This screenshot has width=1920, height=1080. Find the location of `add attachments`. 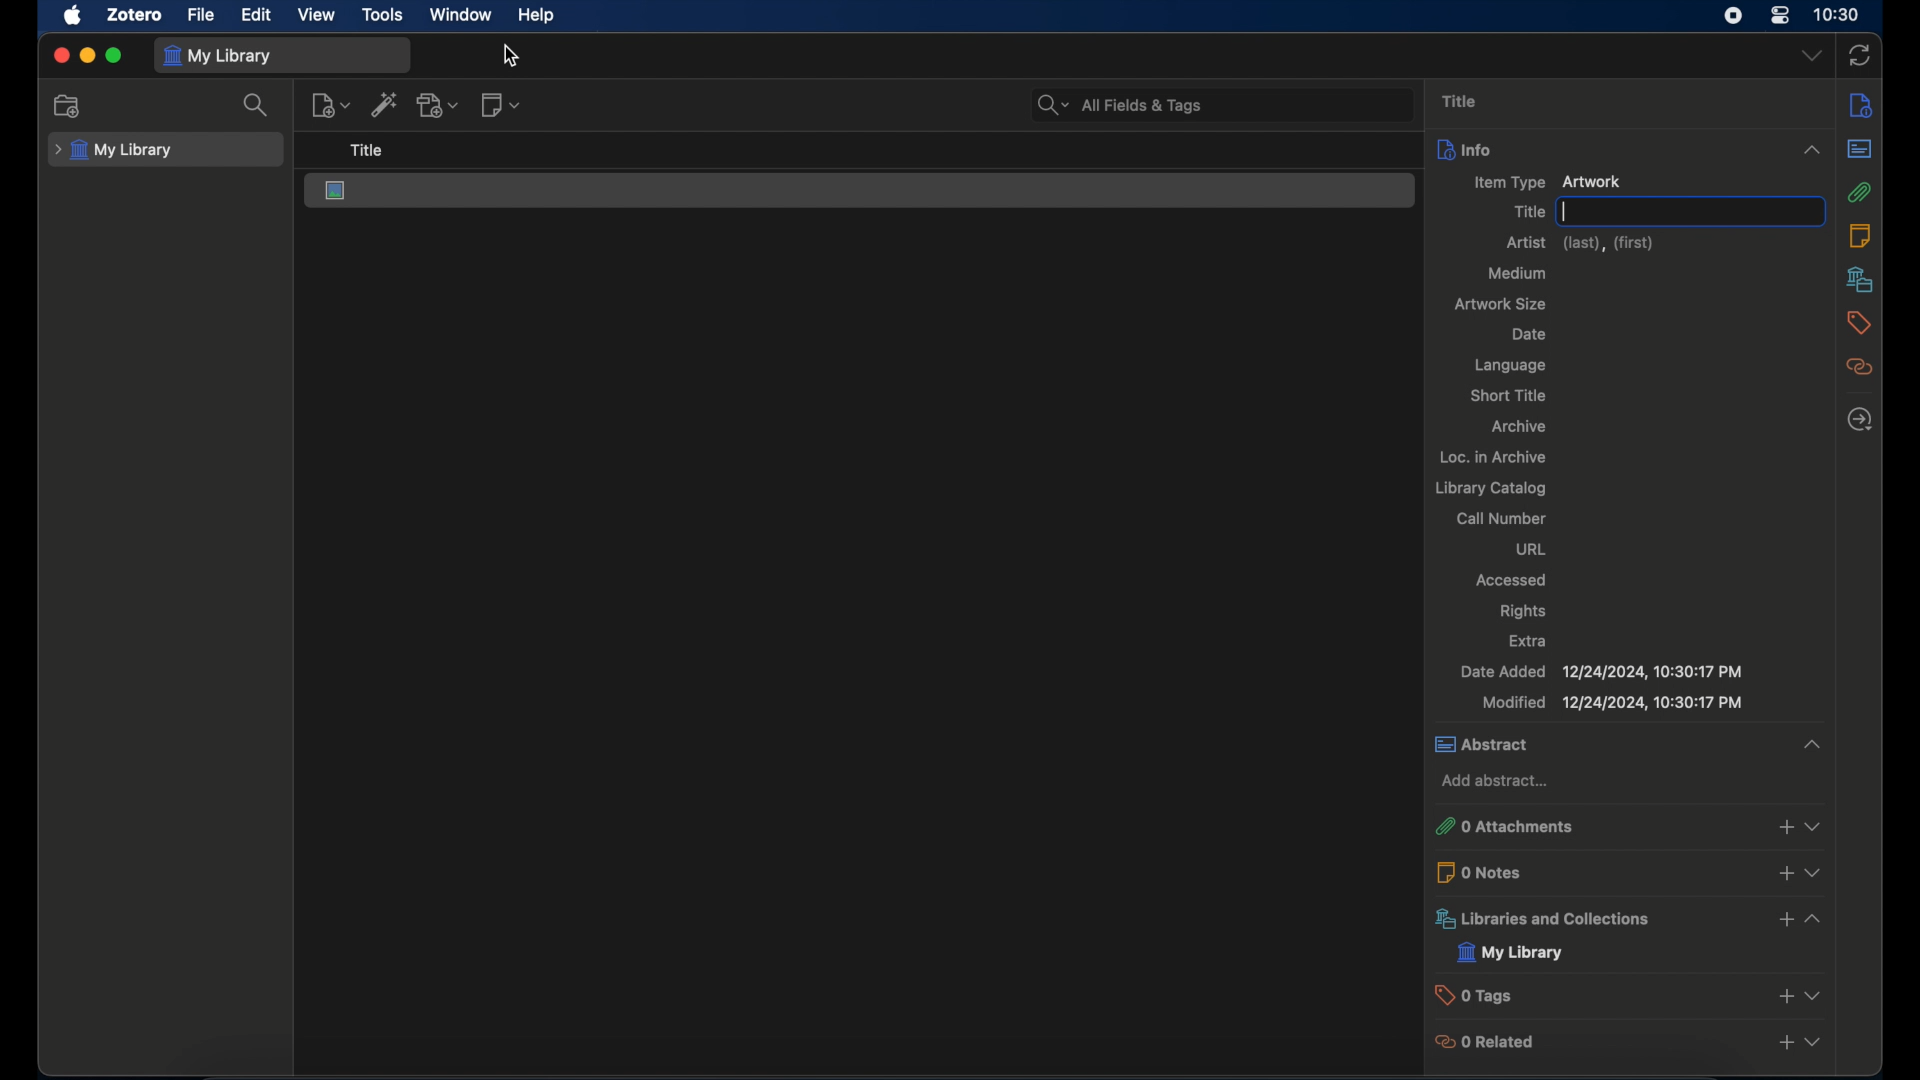

add attachments is located at coordinates (438, 105).